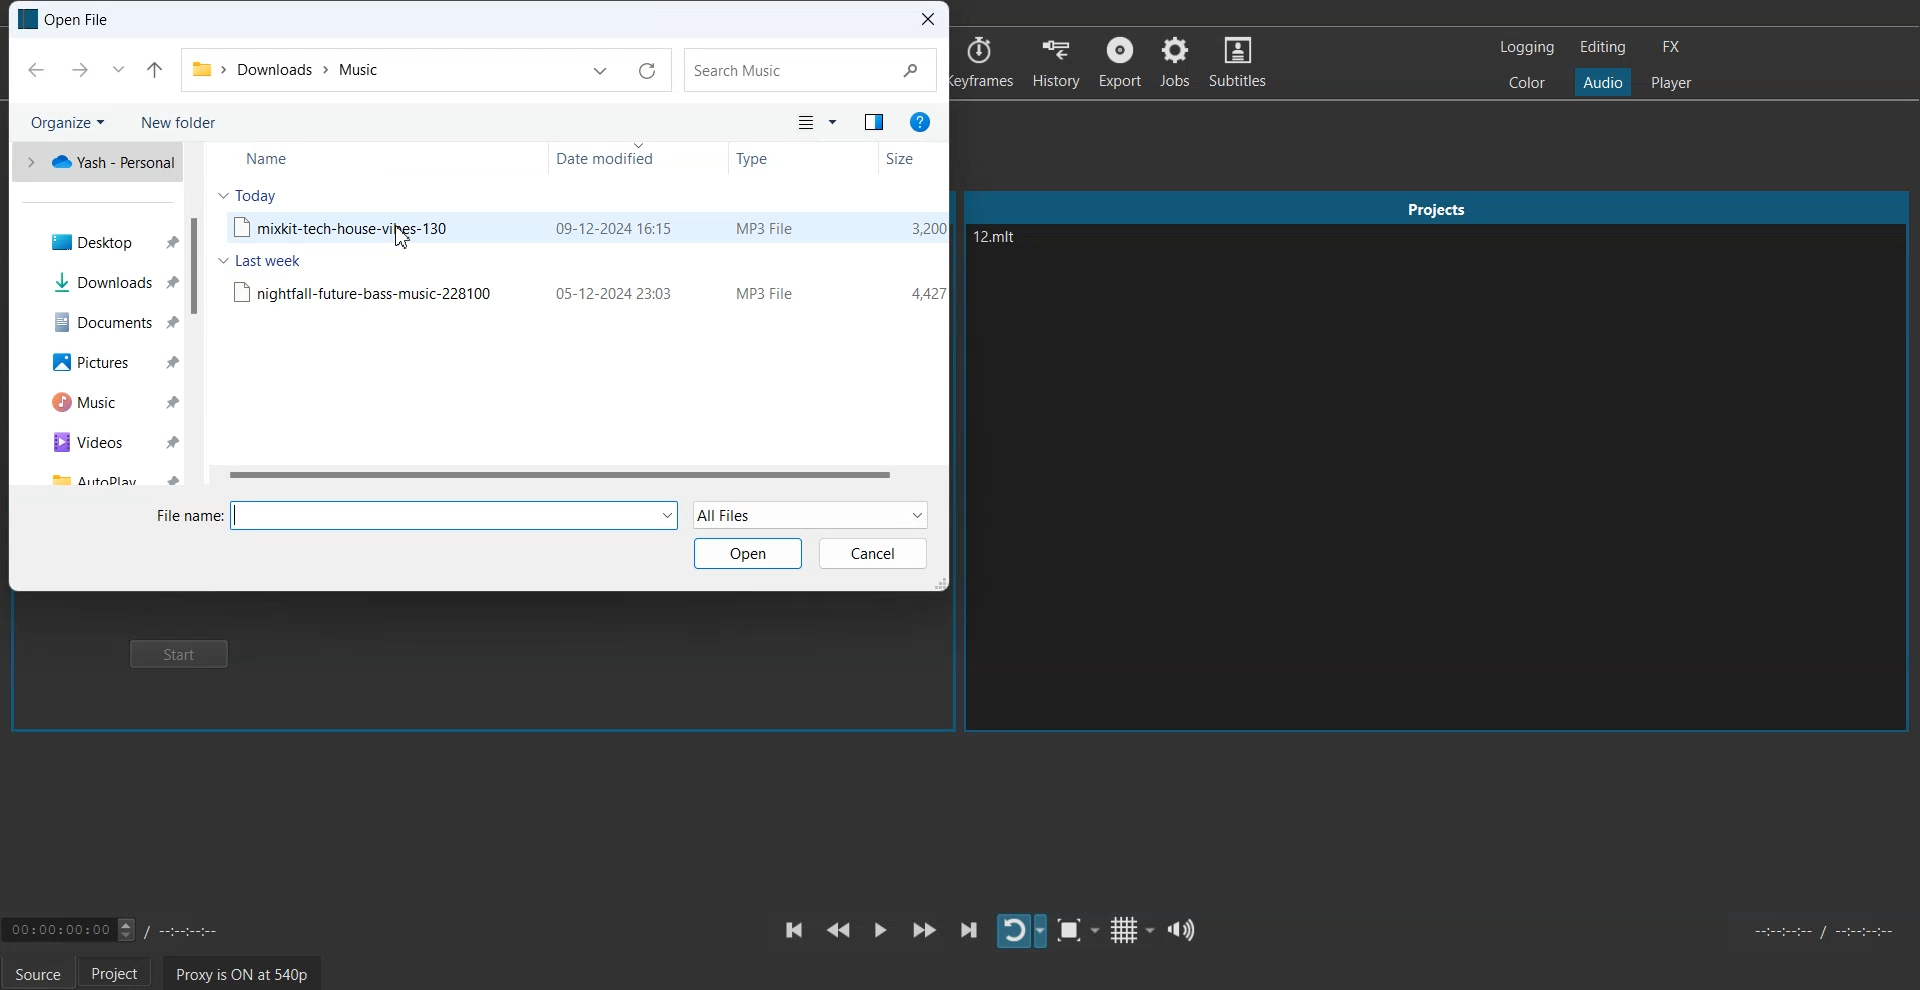  Describe the element at coordinates (747, 553) in the screenshot. I see `Open` at that location.